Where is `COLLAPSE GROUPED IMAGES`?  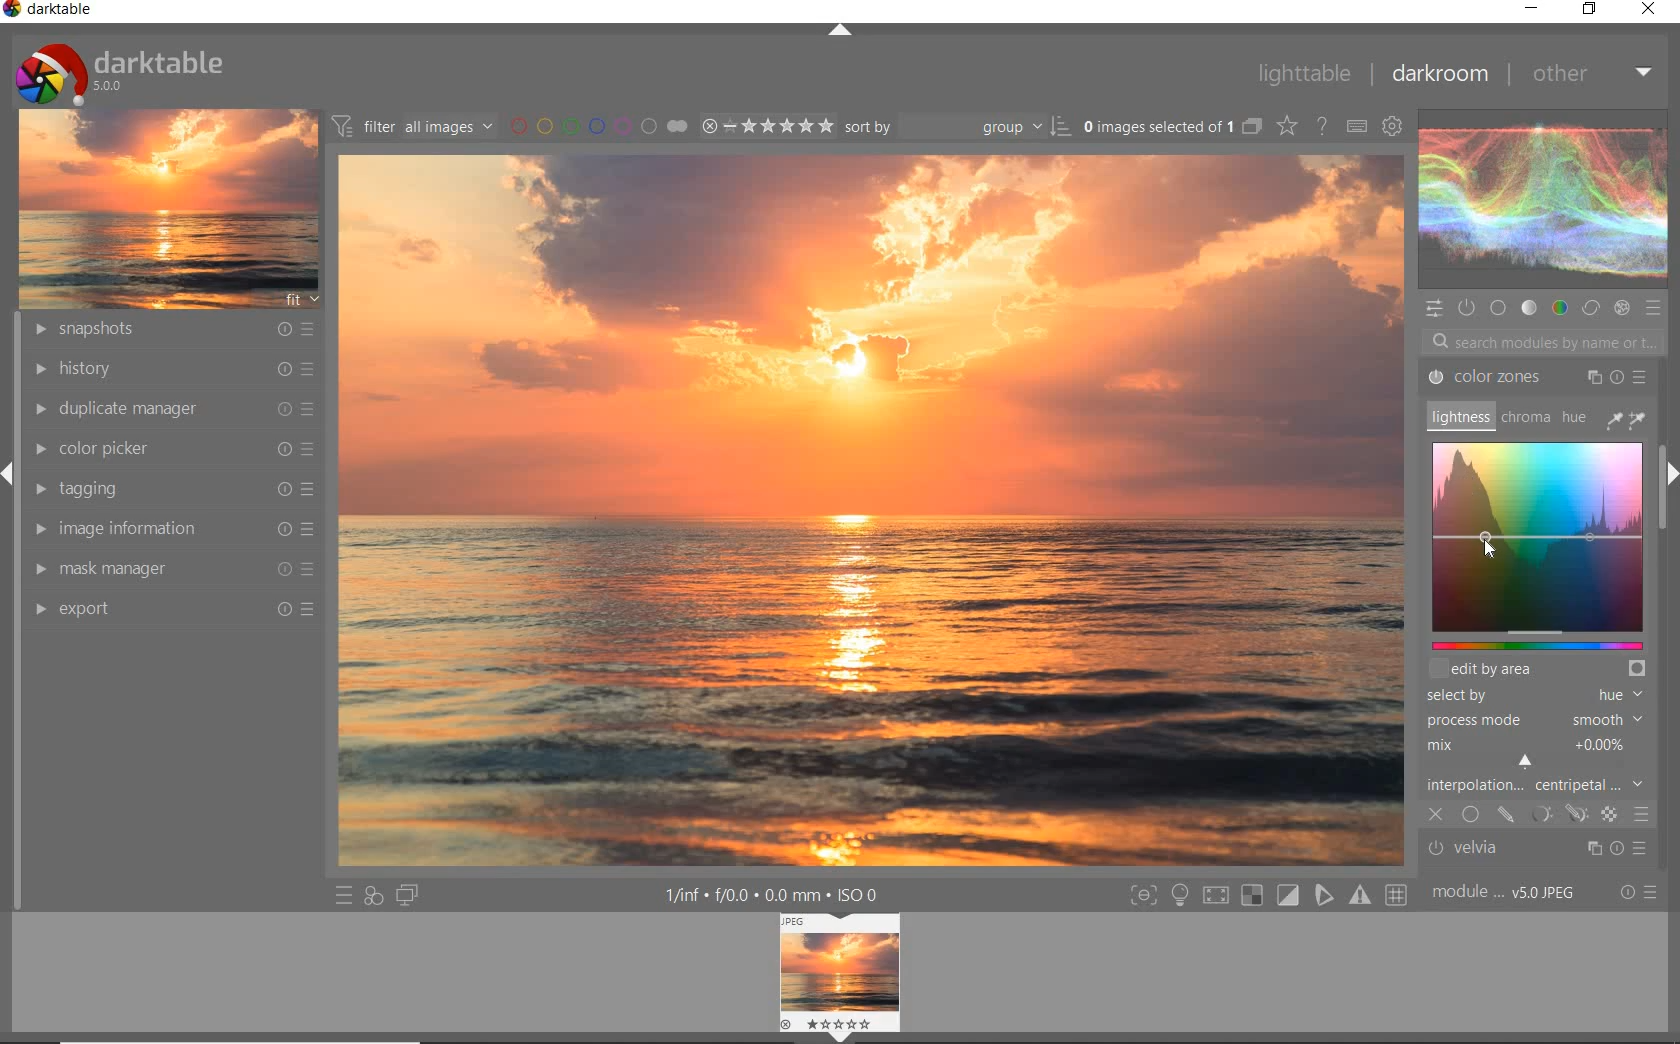
COLLAPSE GROUPED IMAGES is located at coordinates (1251, 125).